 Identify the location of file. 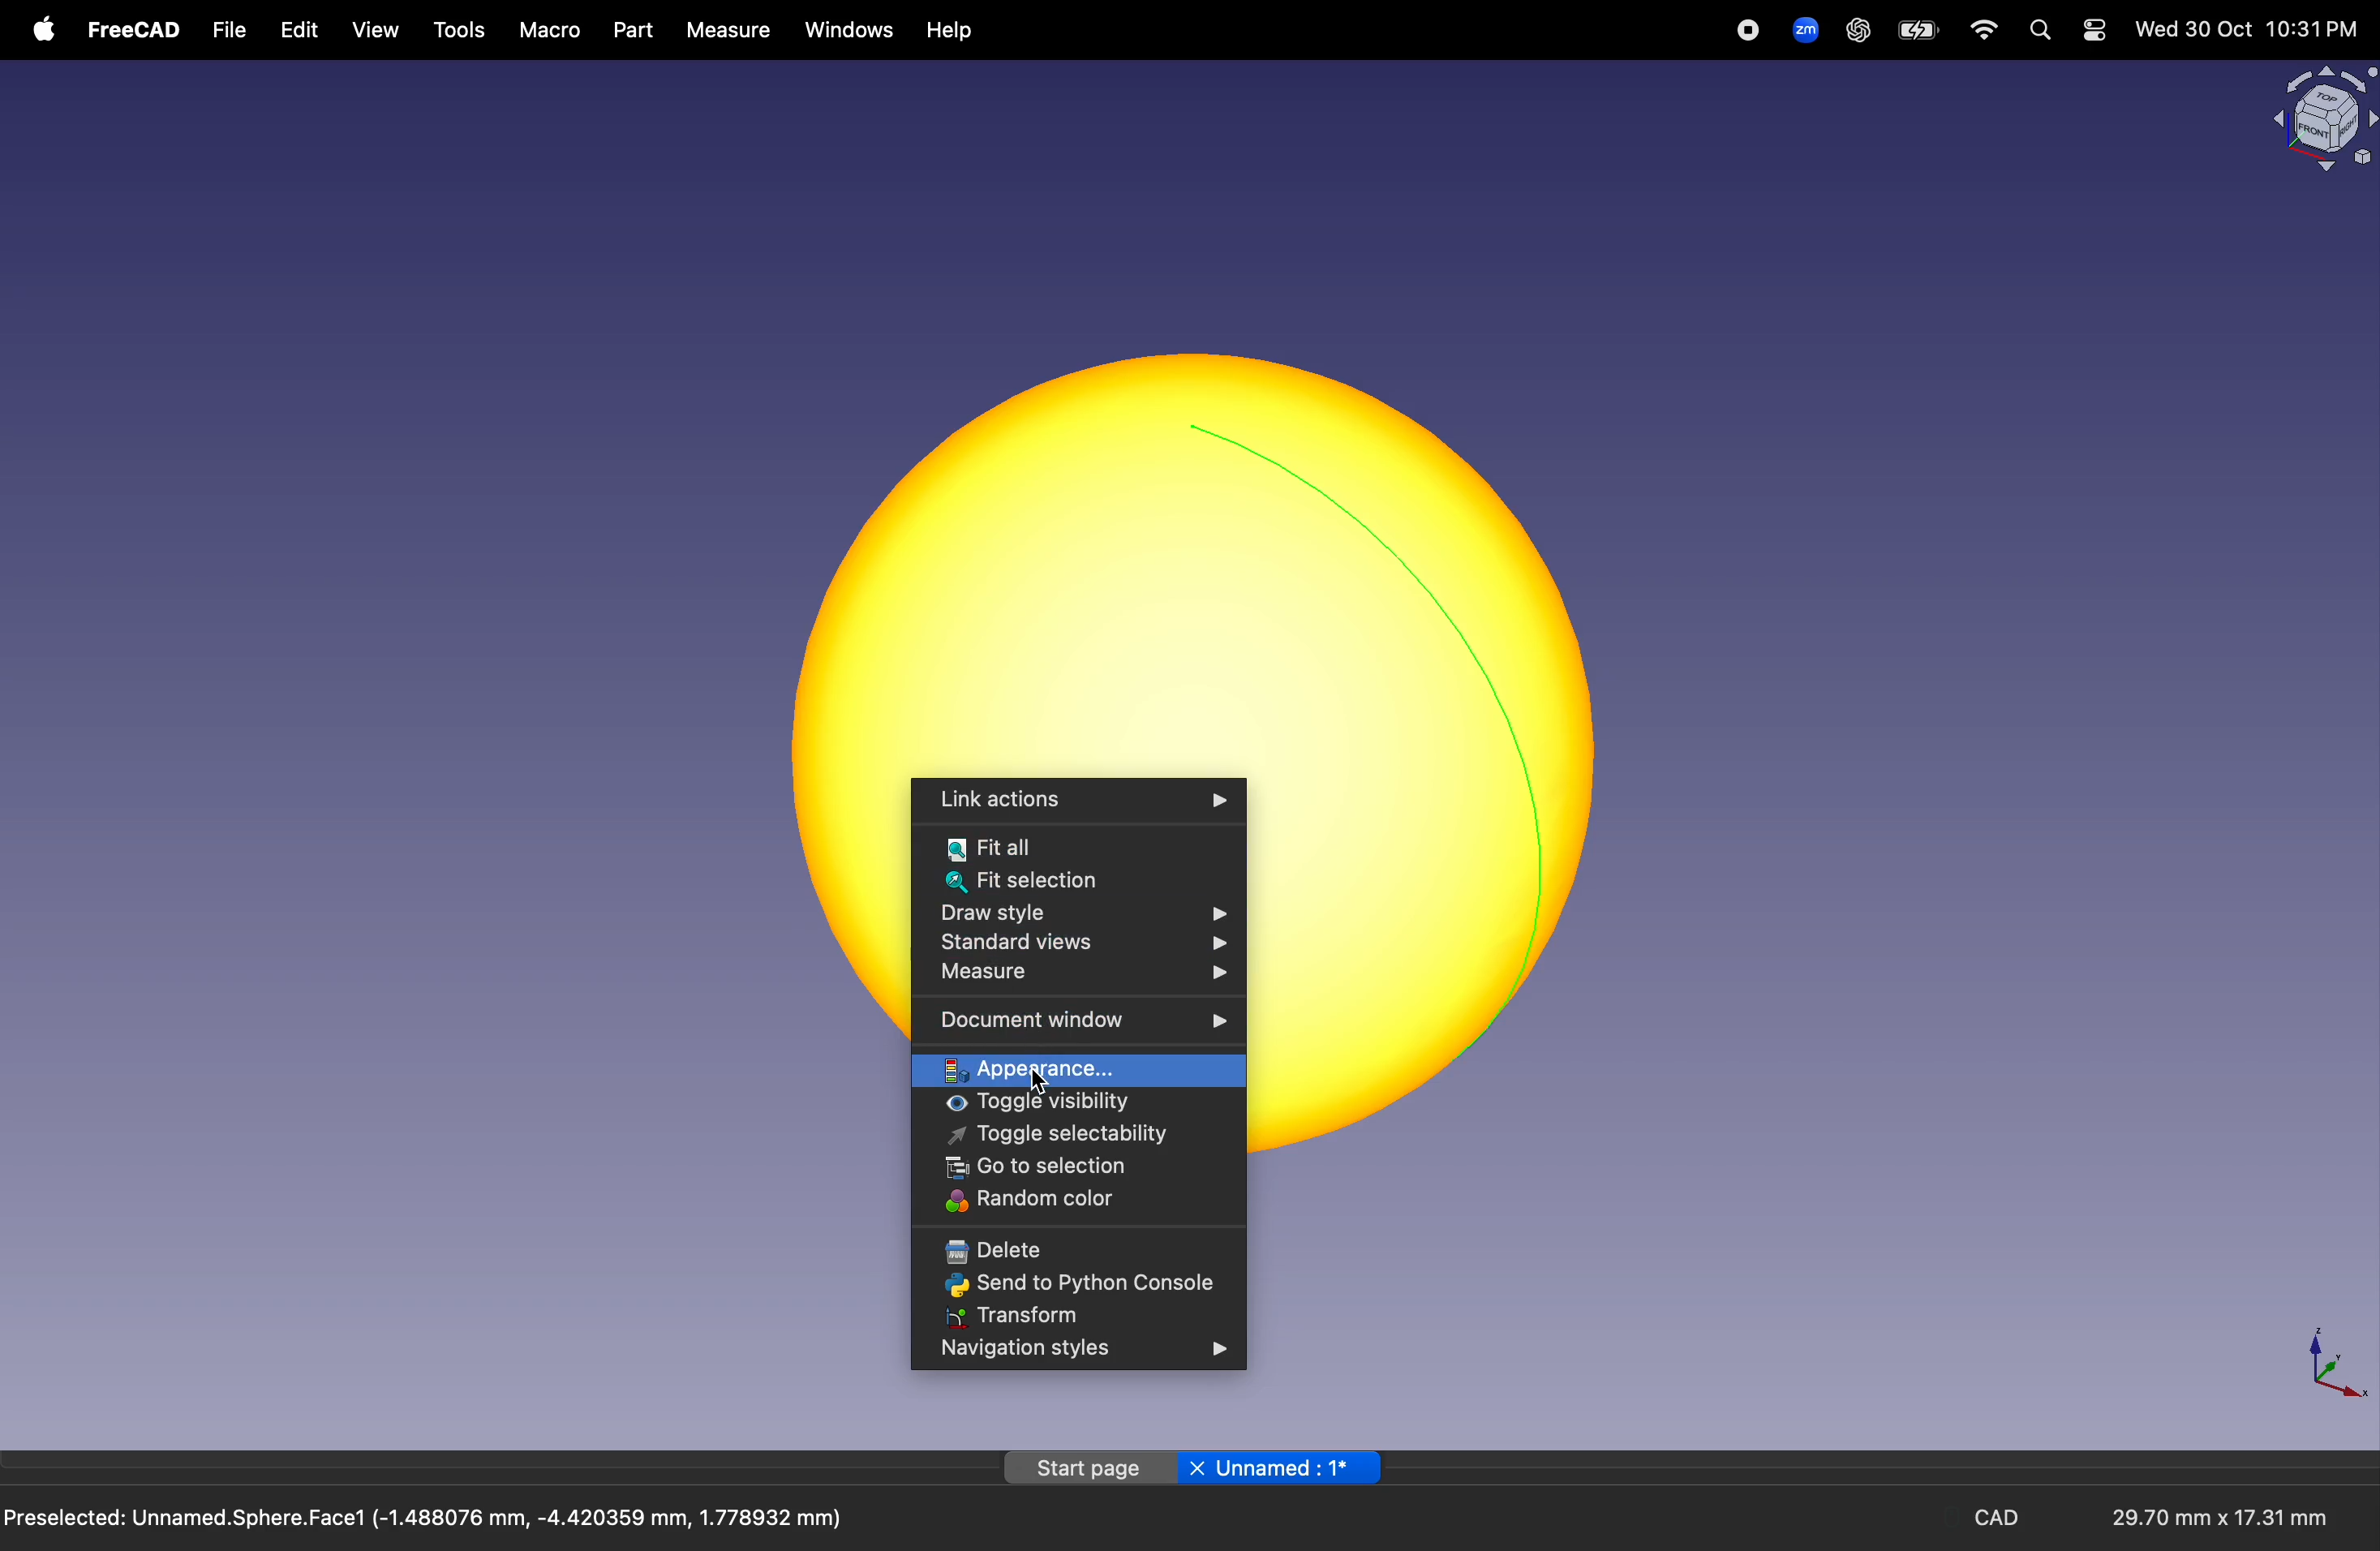
(230, 31).